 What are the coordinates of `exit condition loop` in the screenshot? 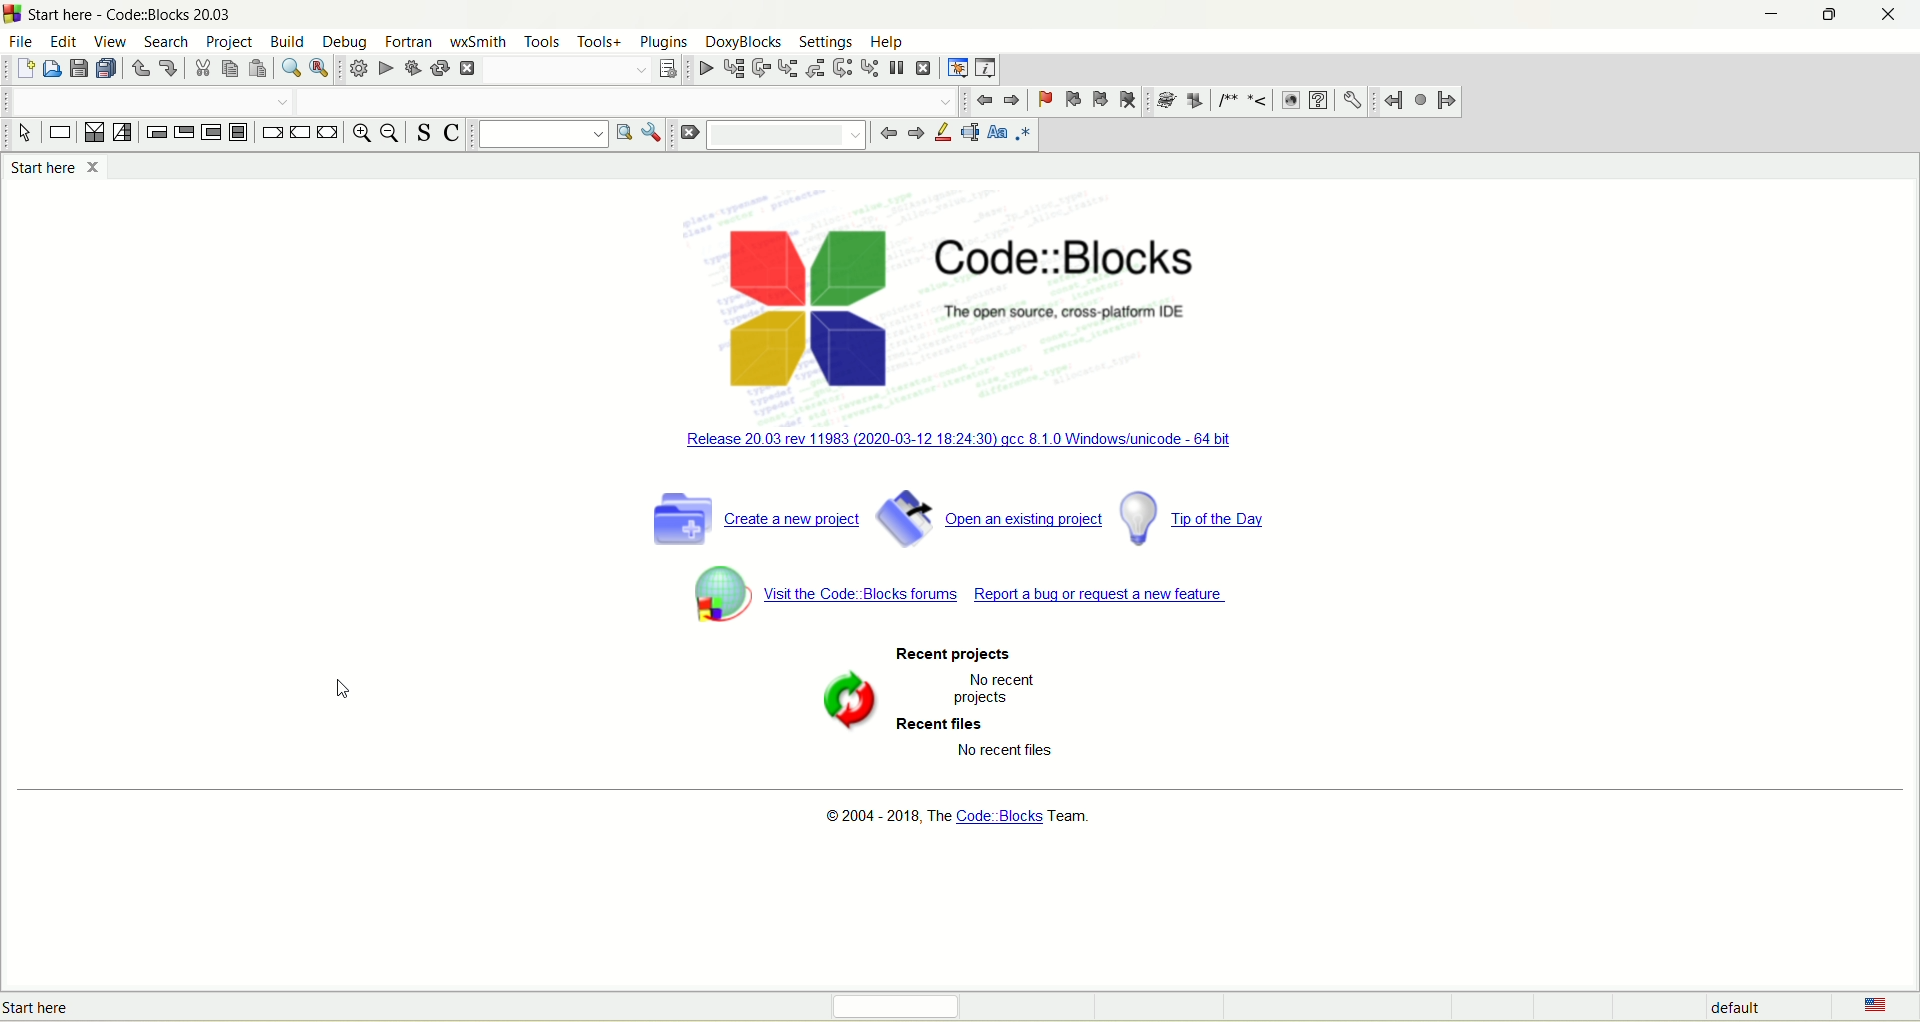 It's located at (185, 131).